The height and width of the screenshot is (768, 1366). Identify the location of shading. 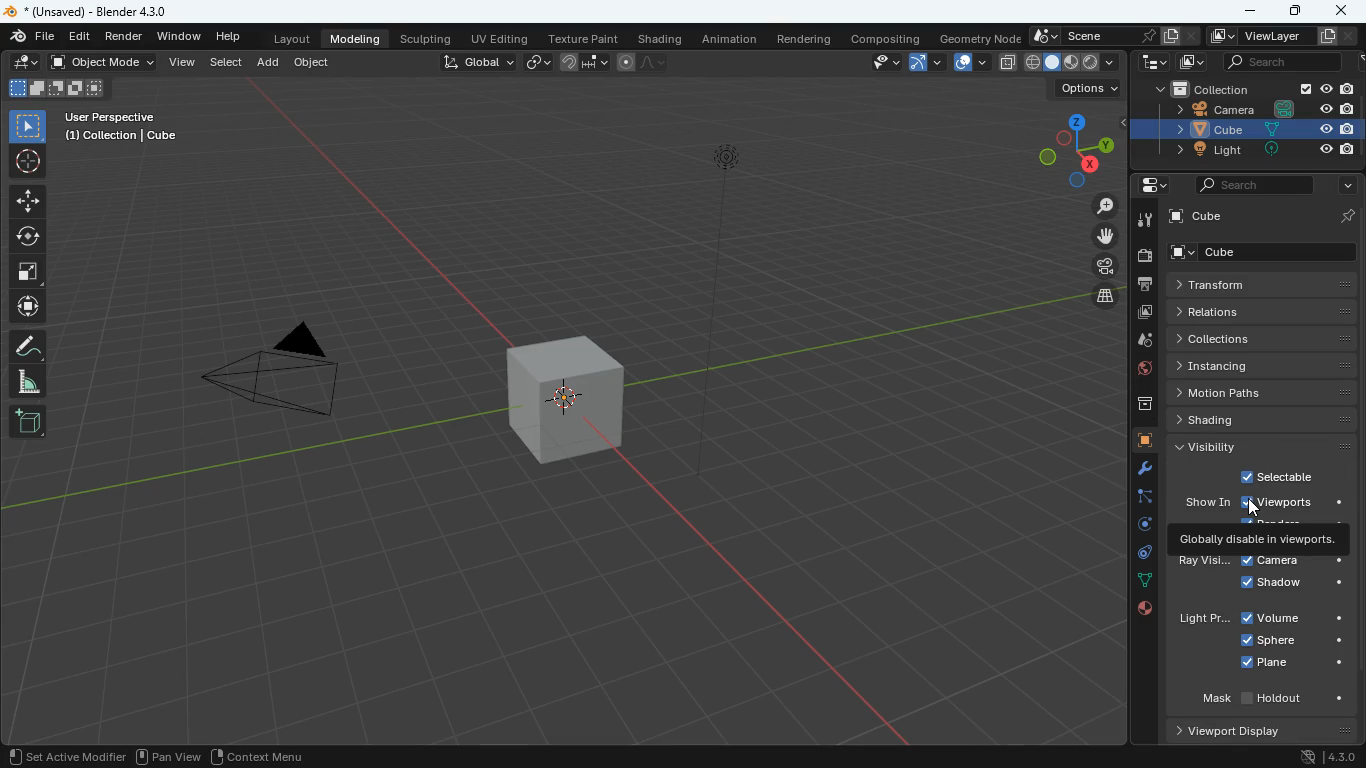
(659, 38).